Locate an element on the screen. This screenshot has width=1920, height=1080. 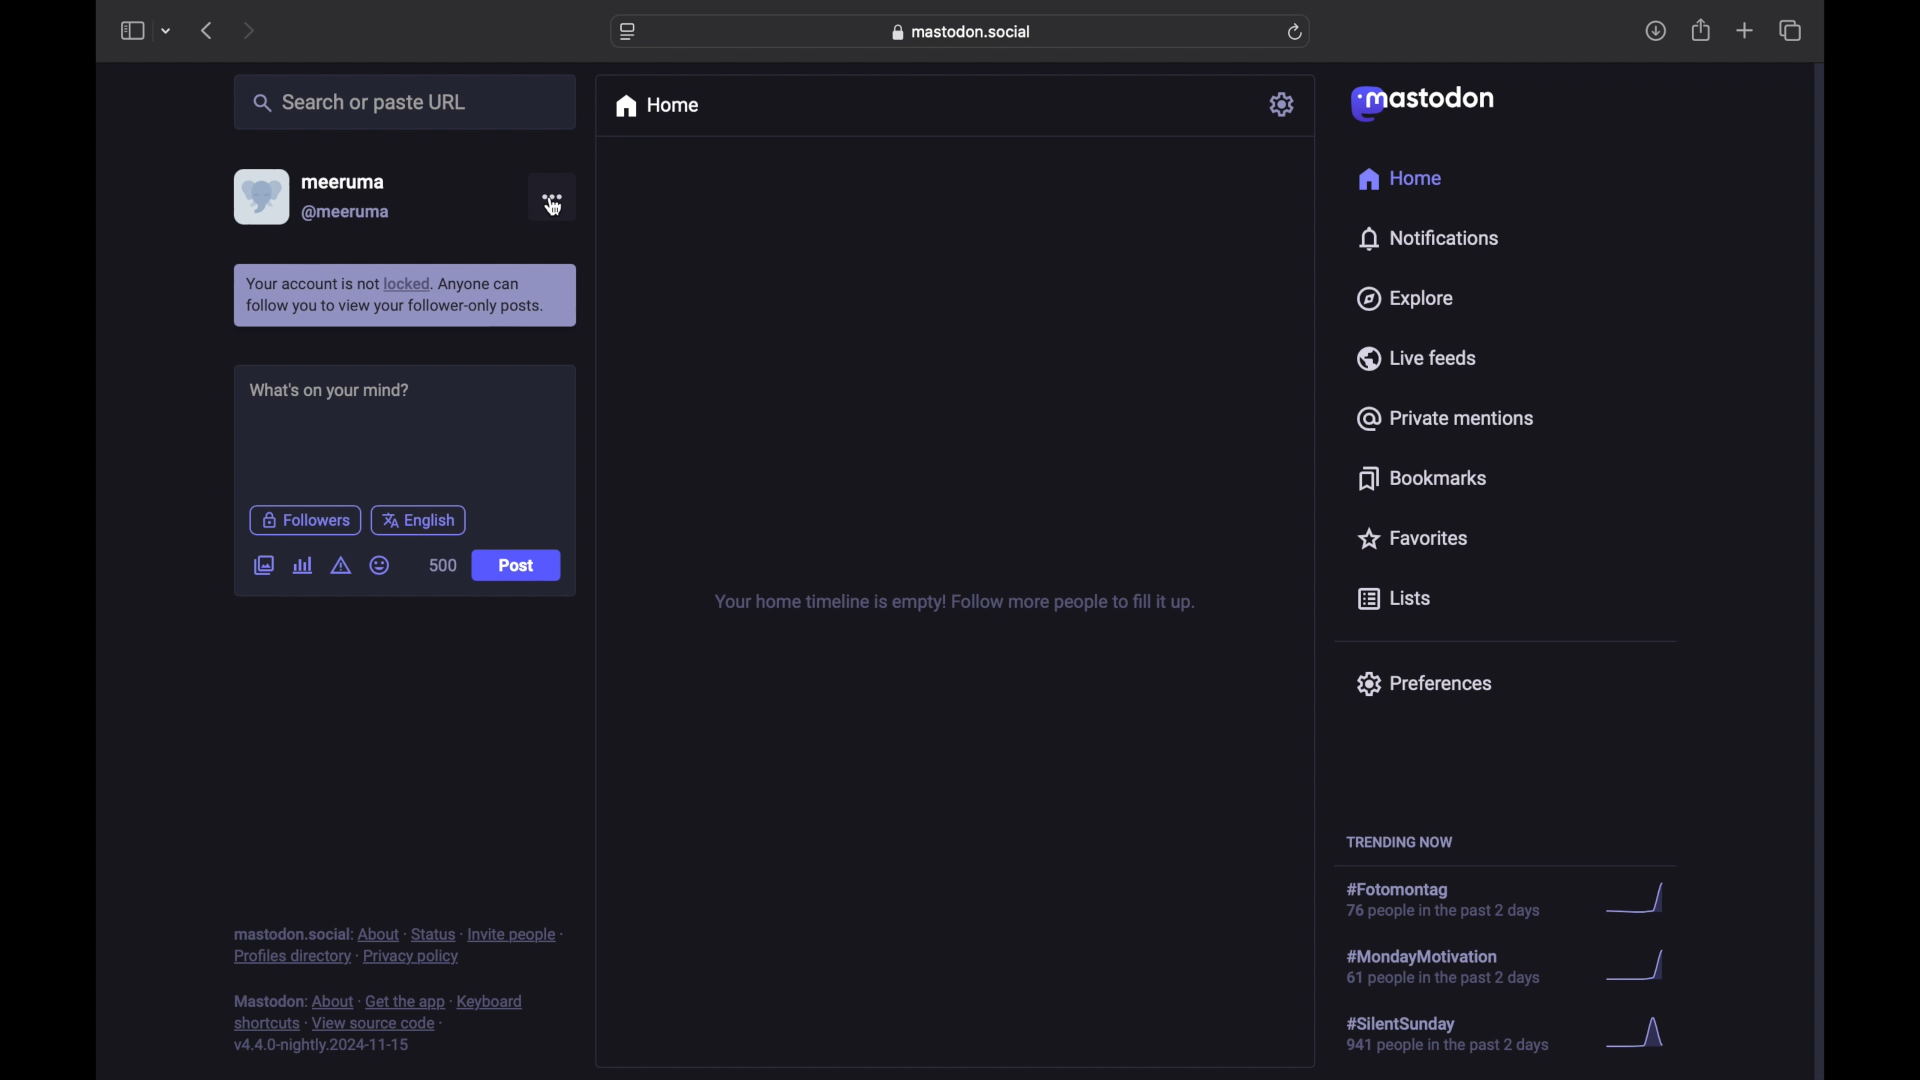
refresh is located at coordinates (1296, 32).